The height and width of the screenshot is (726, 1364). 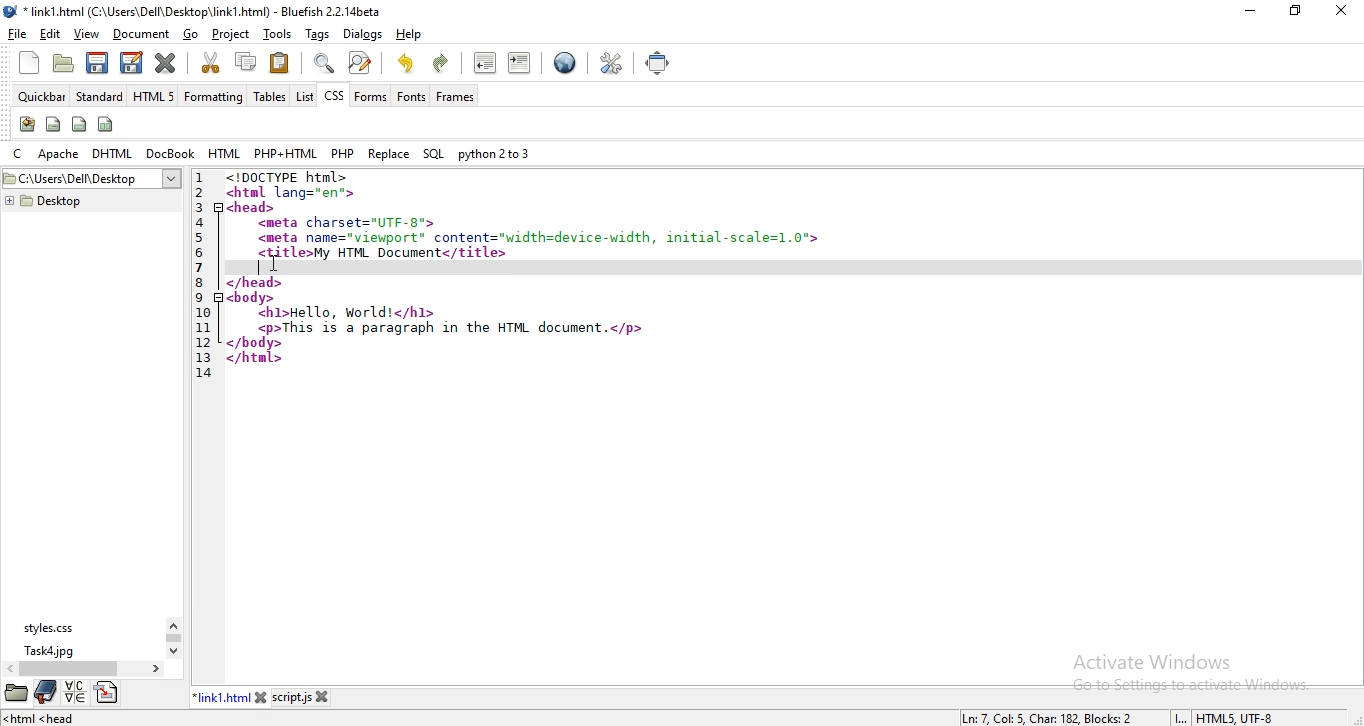 What do you see at coordinates (389, 153) in the screenshot?
I see `replace` at bounding box center [389, 153].